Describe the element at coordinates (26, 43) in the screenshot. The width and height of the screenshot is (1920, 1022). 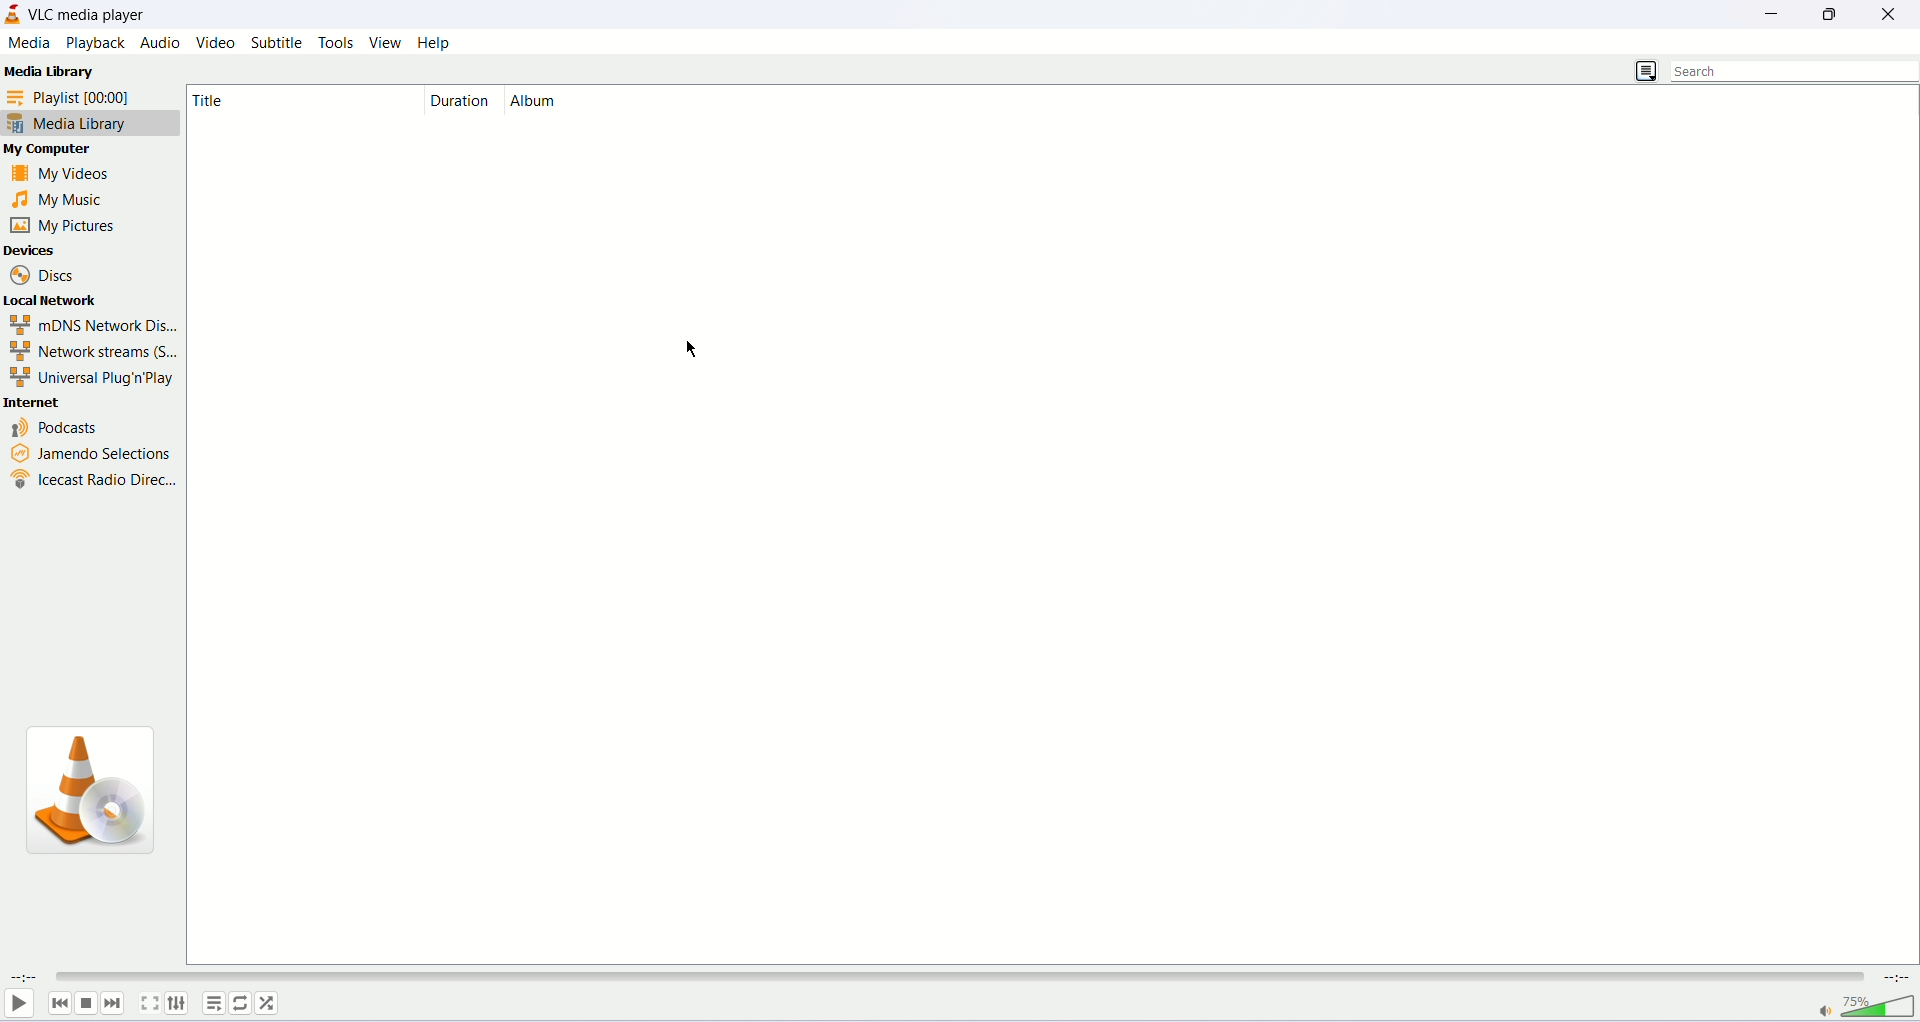
I see `media` at that location.